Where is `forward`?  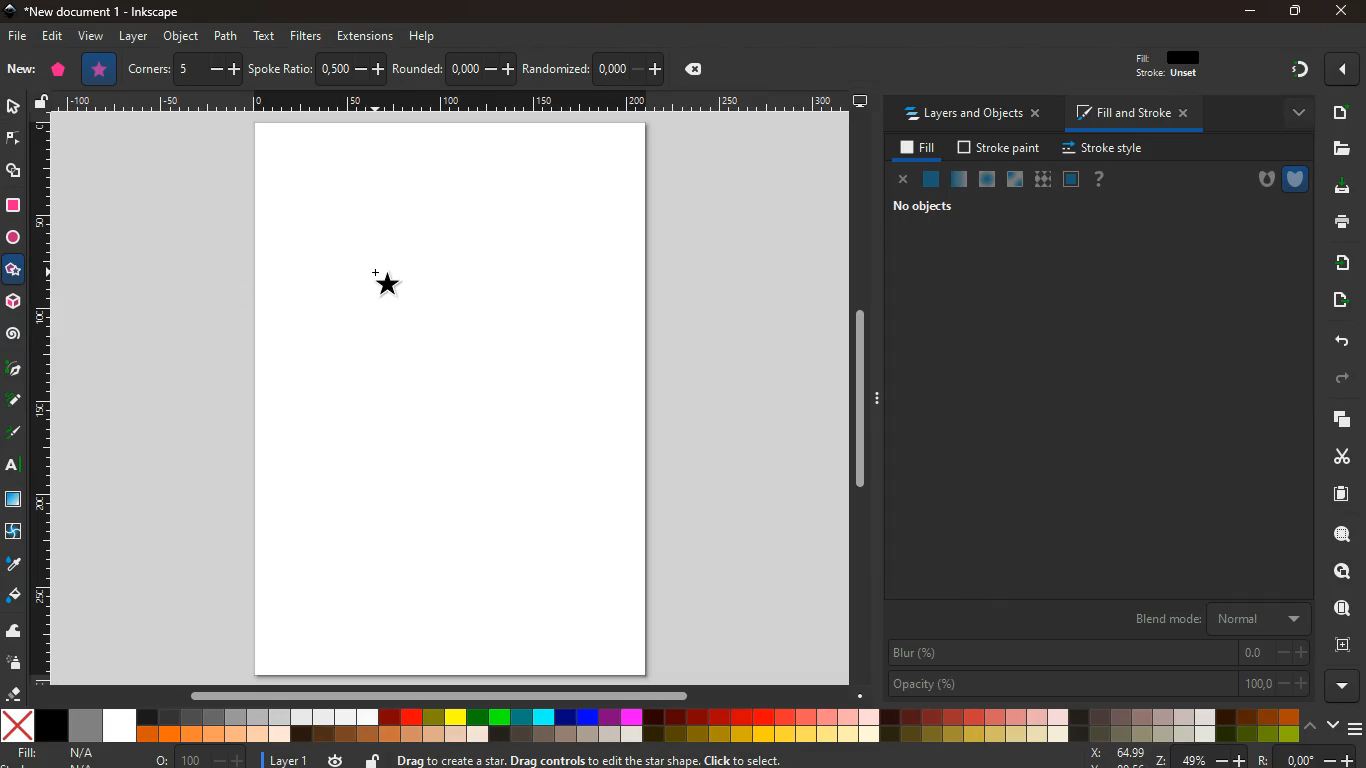 forward is located at coordinates (1334, 380).